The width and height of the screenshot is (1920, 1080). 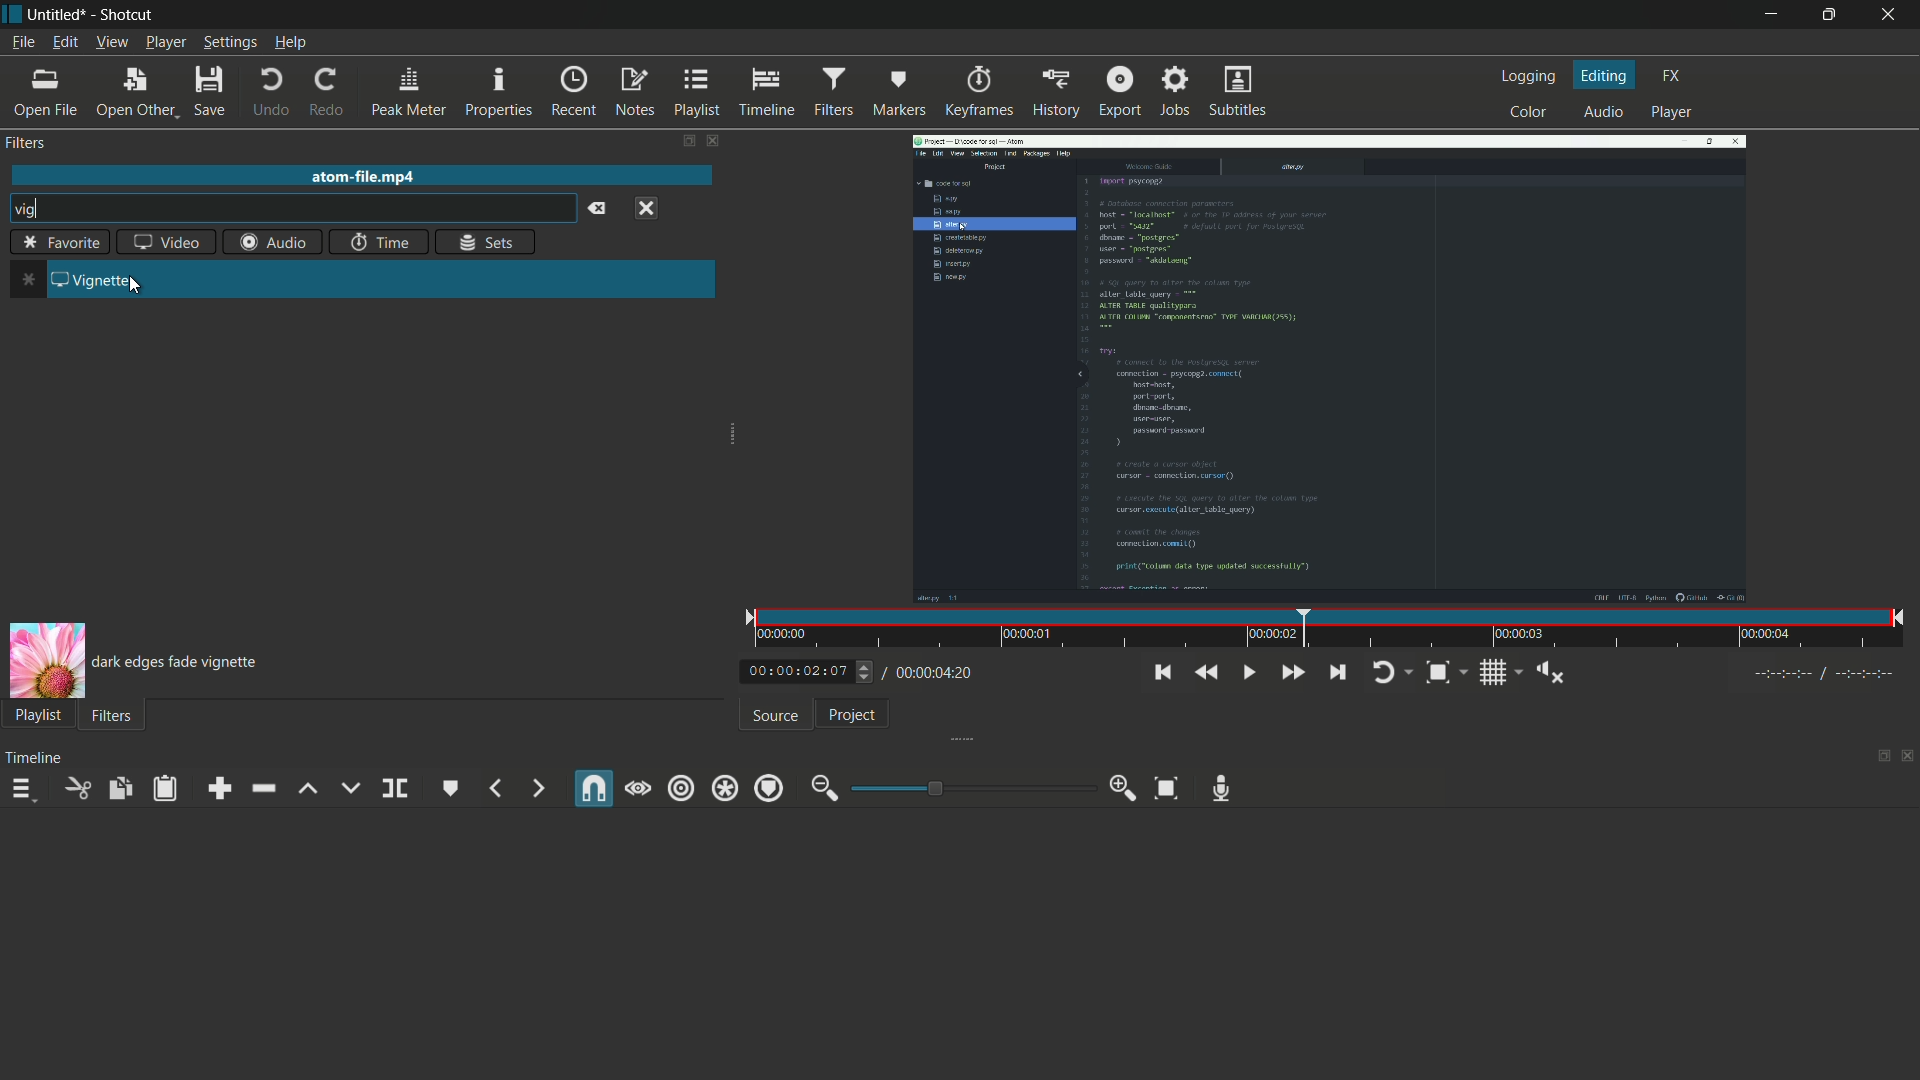 I want to click on ripple markers, so click(x=769, y=788).